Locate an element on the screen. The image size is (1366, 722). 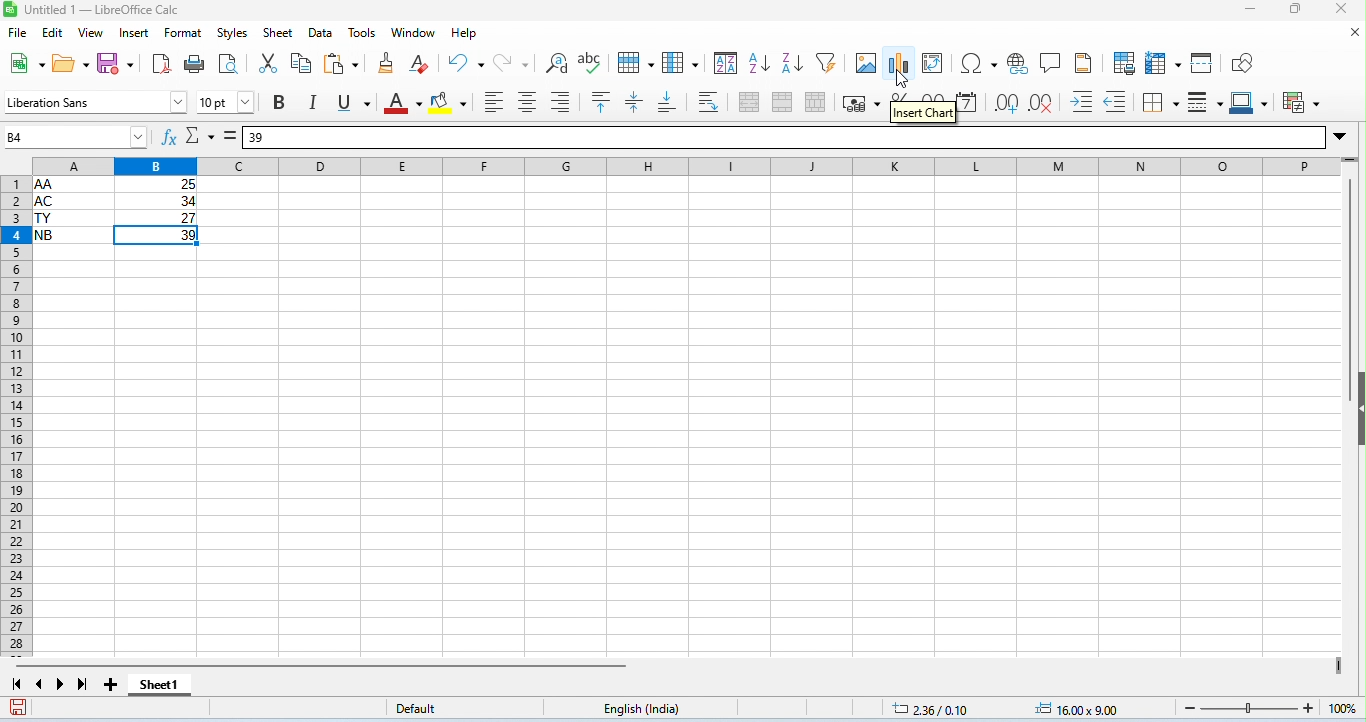
sheet is located at coordinates (280, 34).